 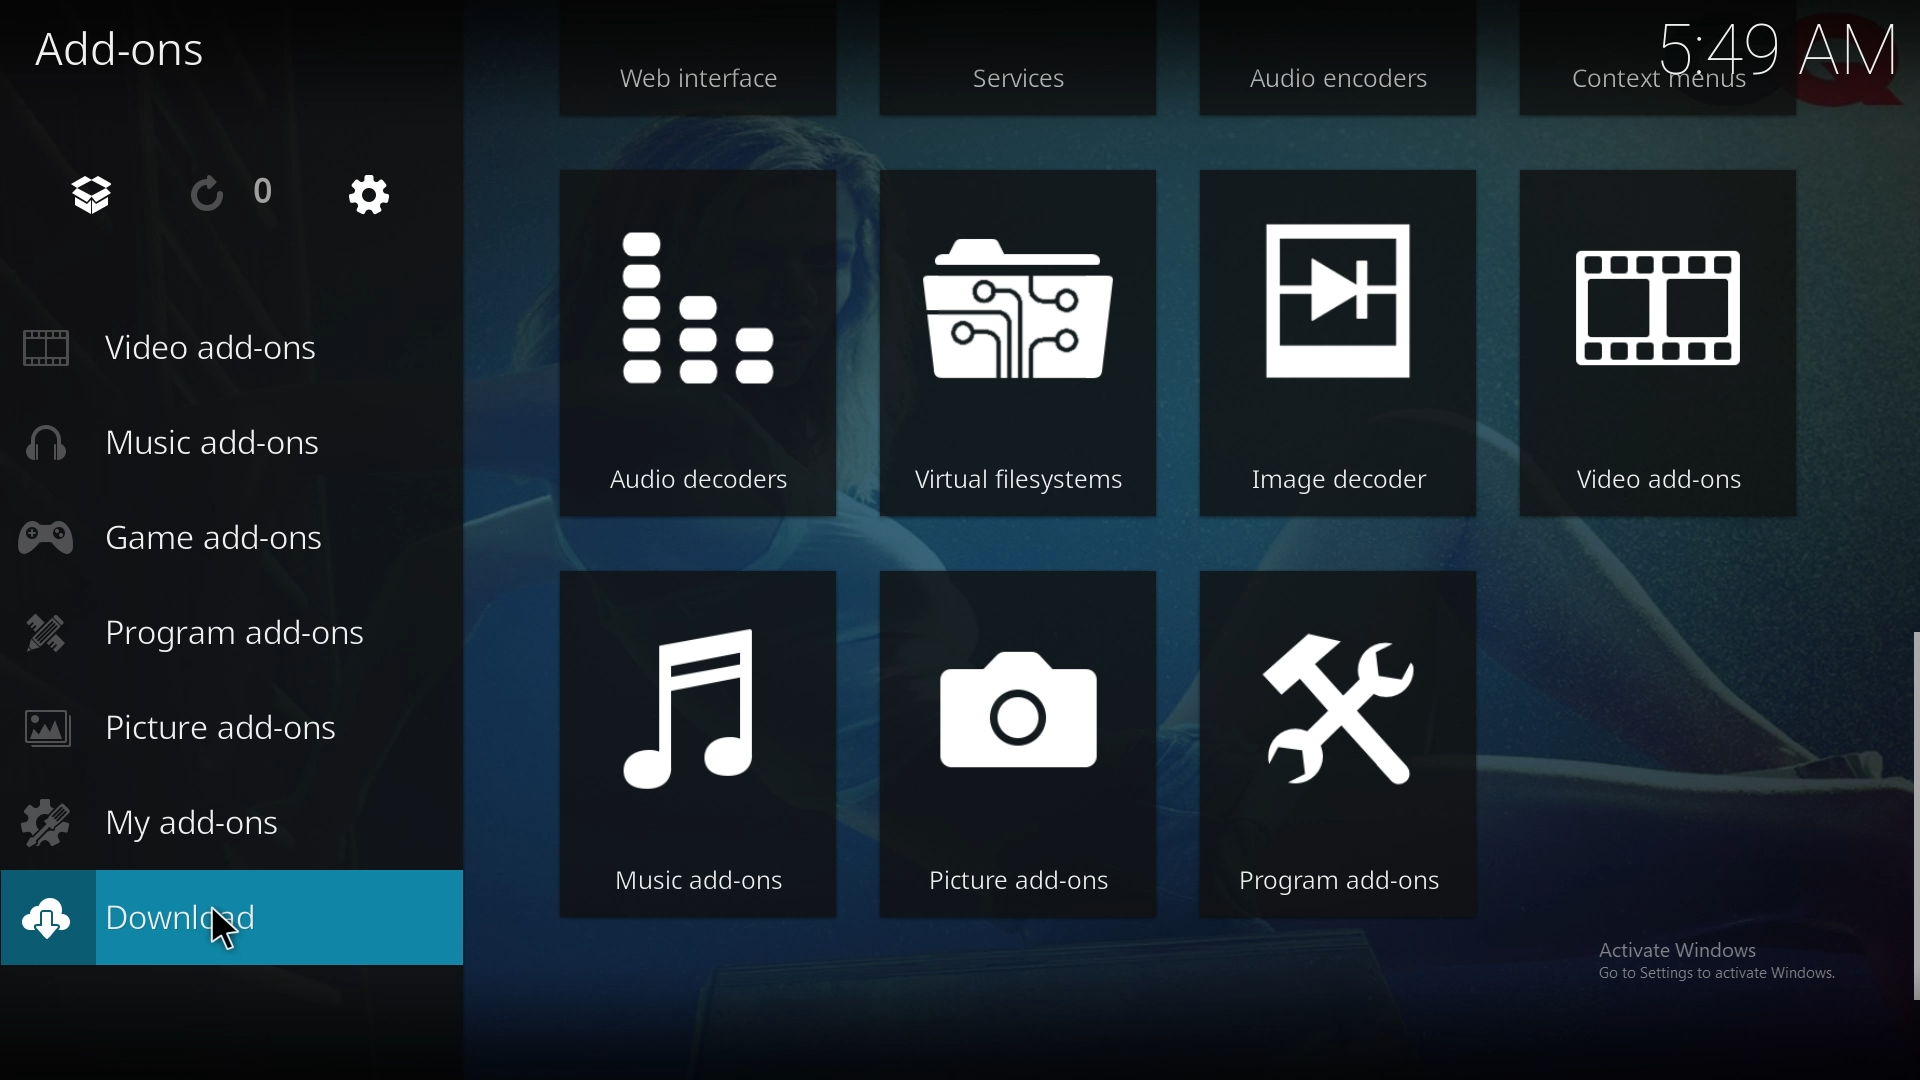 I want to click on video add ons, so click(x=1662, y=343).